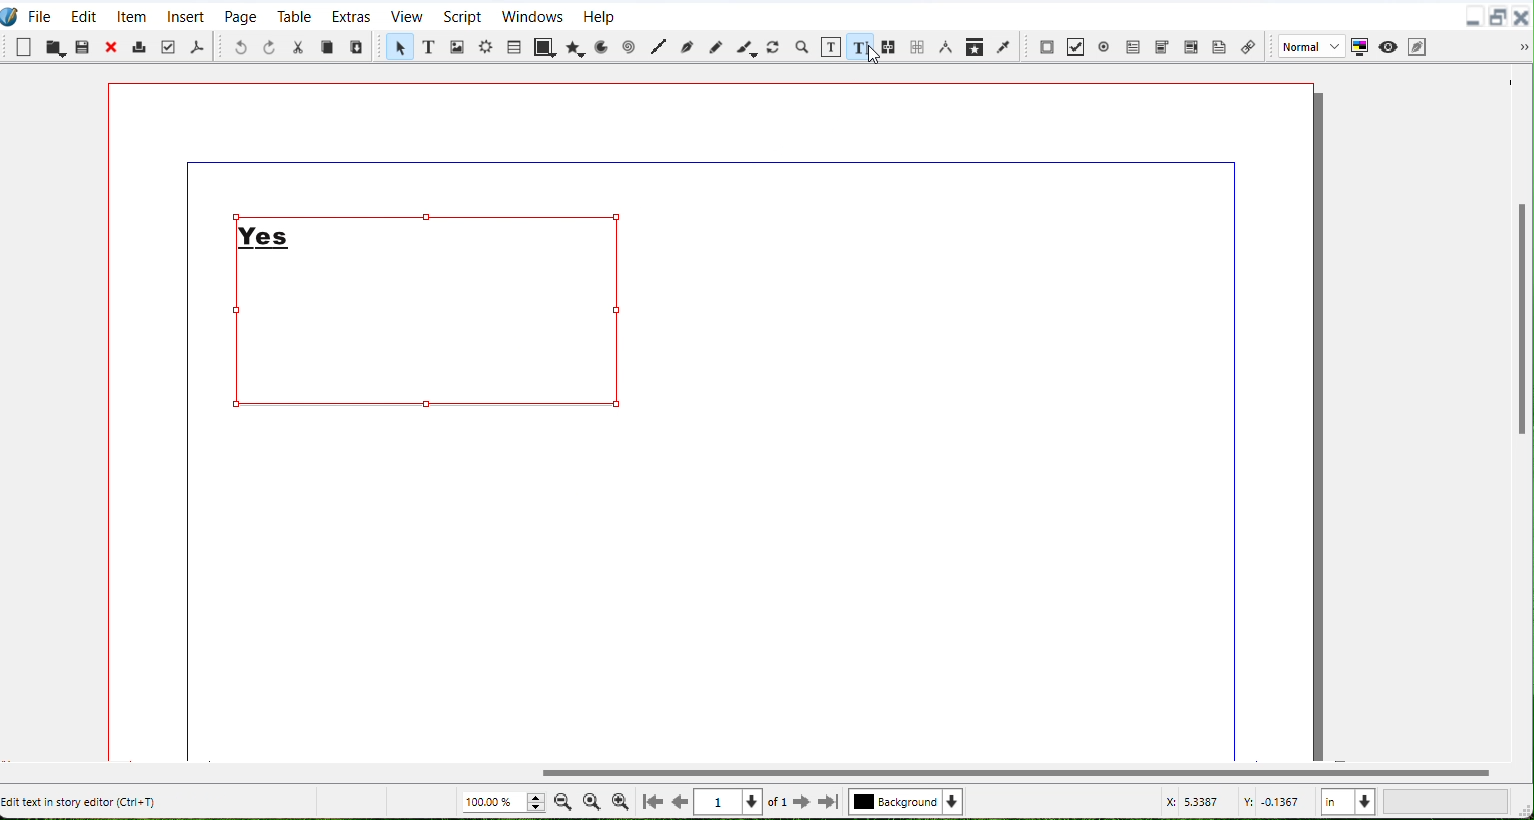  Describe the element at coordinates (294, 16) in the screenshot. I see `Table` at that location.